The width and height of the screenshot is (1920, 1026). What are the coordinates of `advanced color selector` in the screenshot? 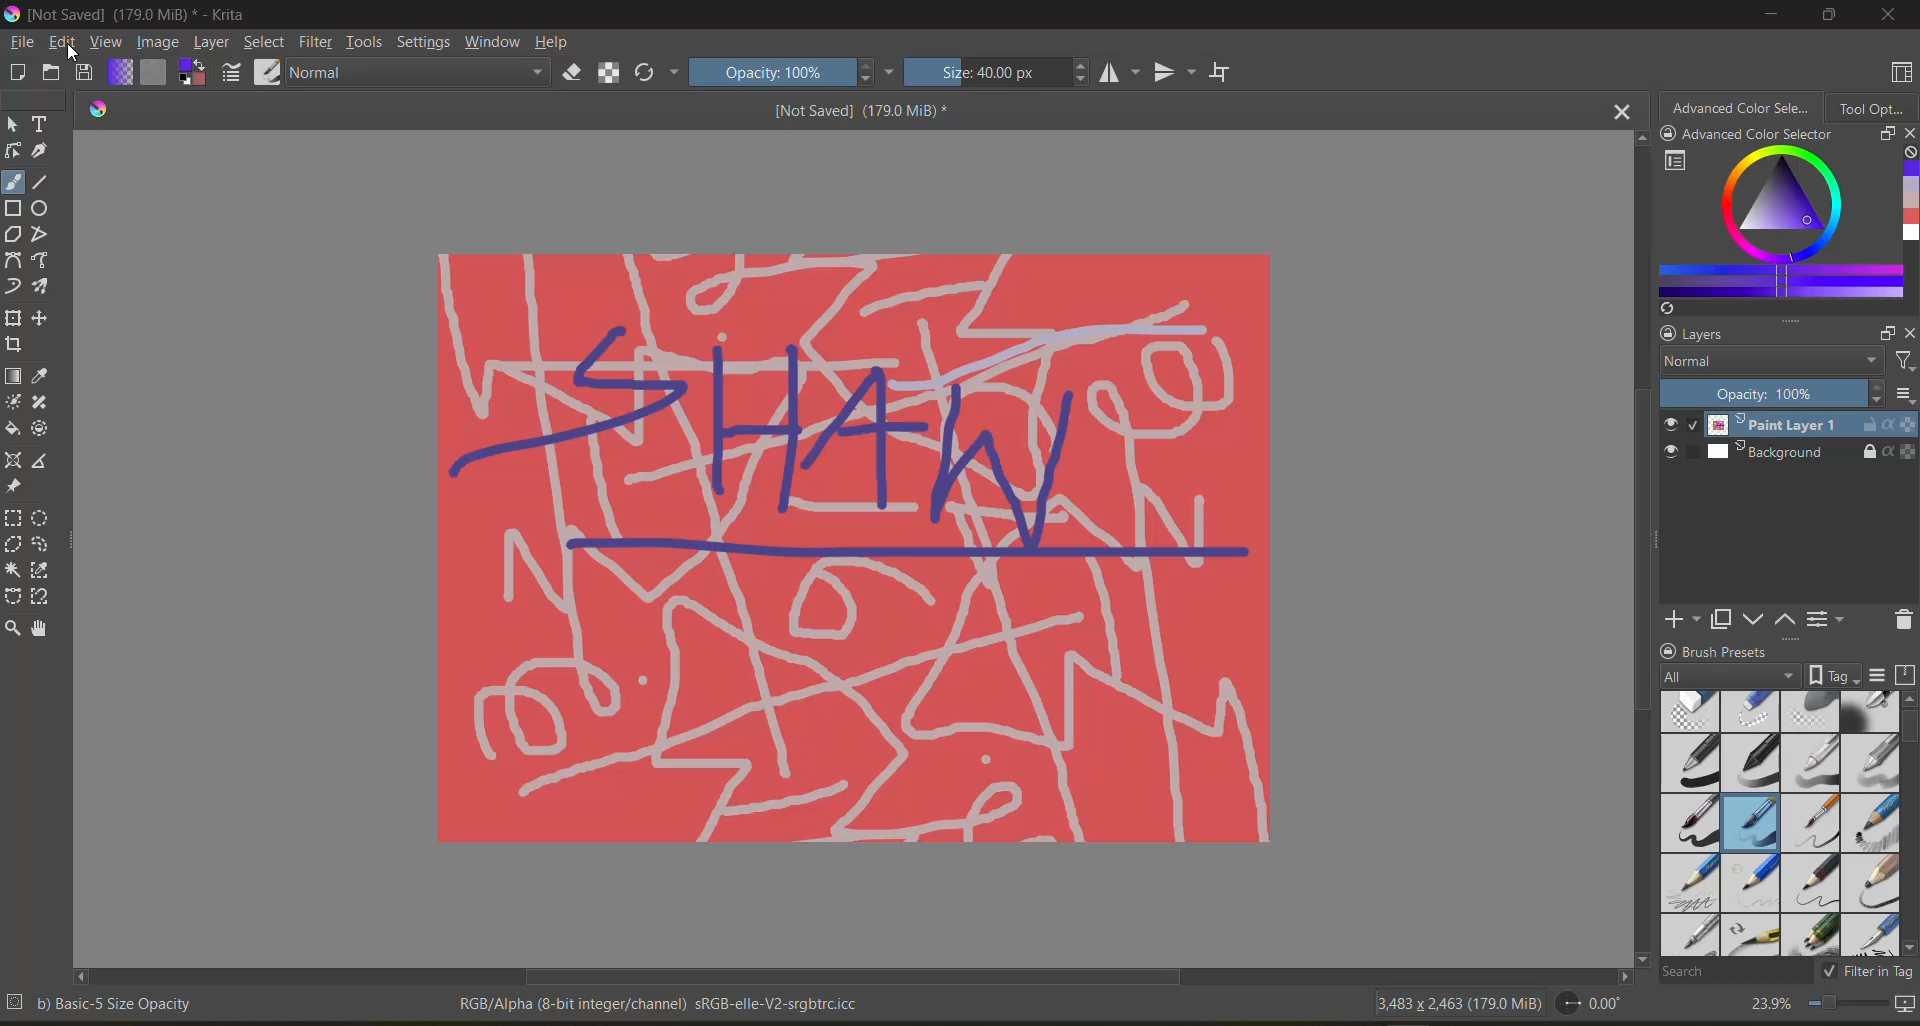 It's located at (1771, 232).